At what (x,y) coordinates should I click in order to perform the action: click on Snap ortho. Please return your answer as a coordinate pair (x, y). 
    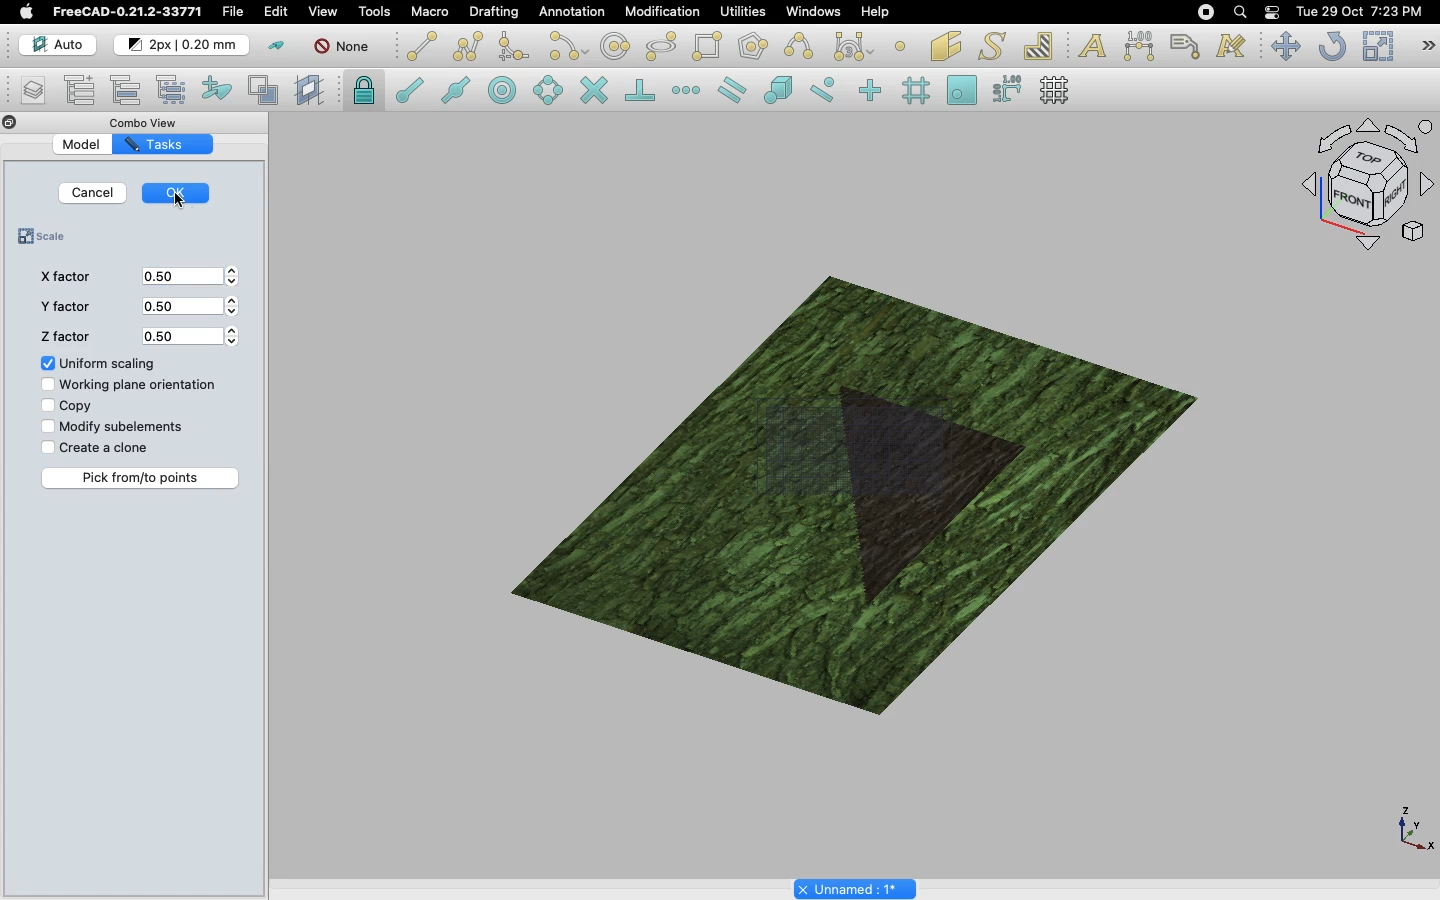
    Looking at the image, I should click on (864, 90).